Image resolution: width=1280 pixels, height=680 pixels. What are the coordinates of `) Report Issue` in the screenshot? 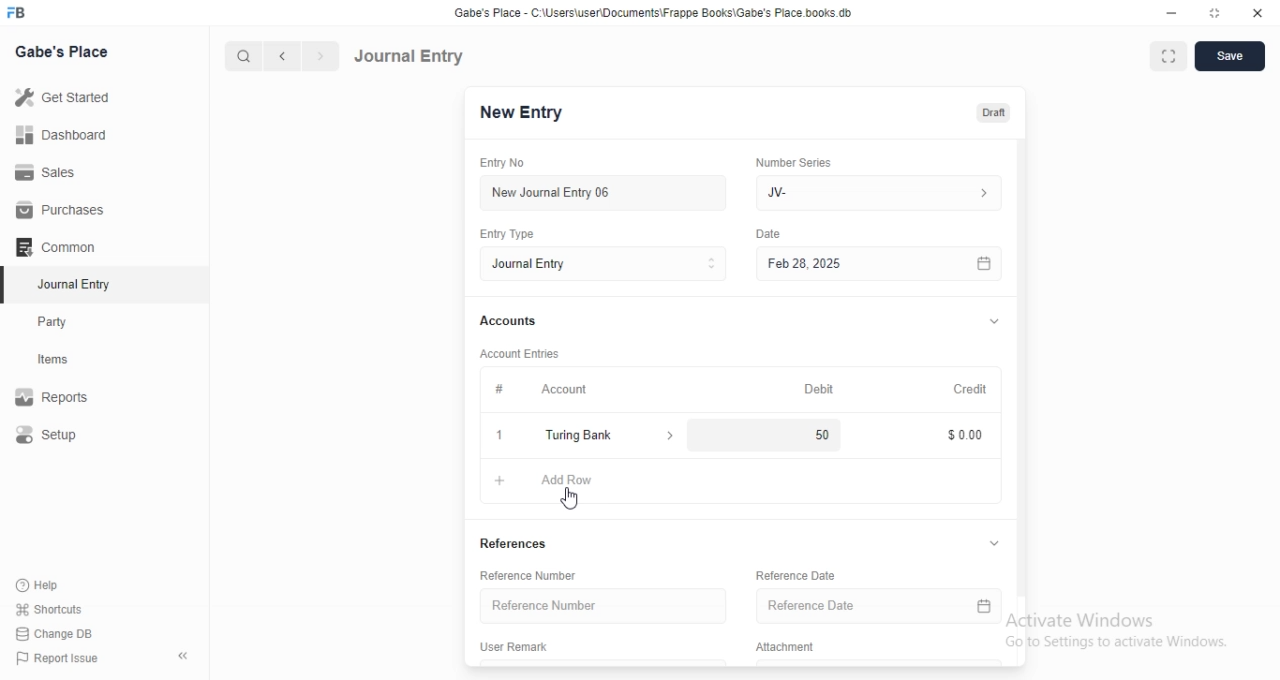 It's located at (59, 659).